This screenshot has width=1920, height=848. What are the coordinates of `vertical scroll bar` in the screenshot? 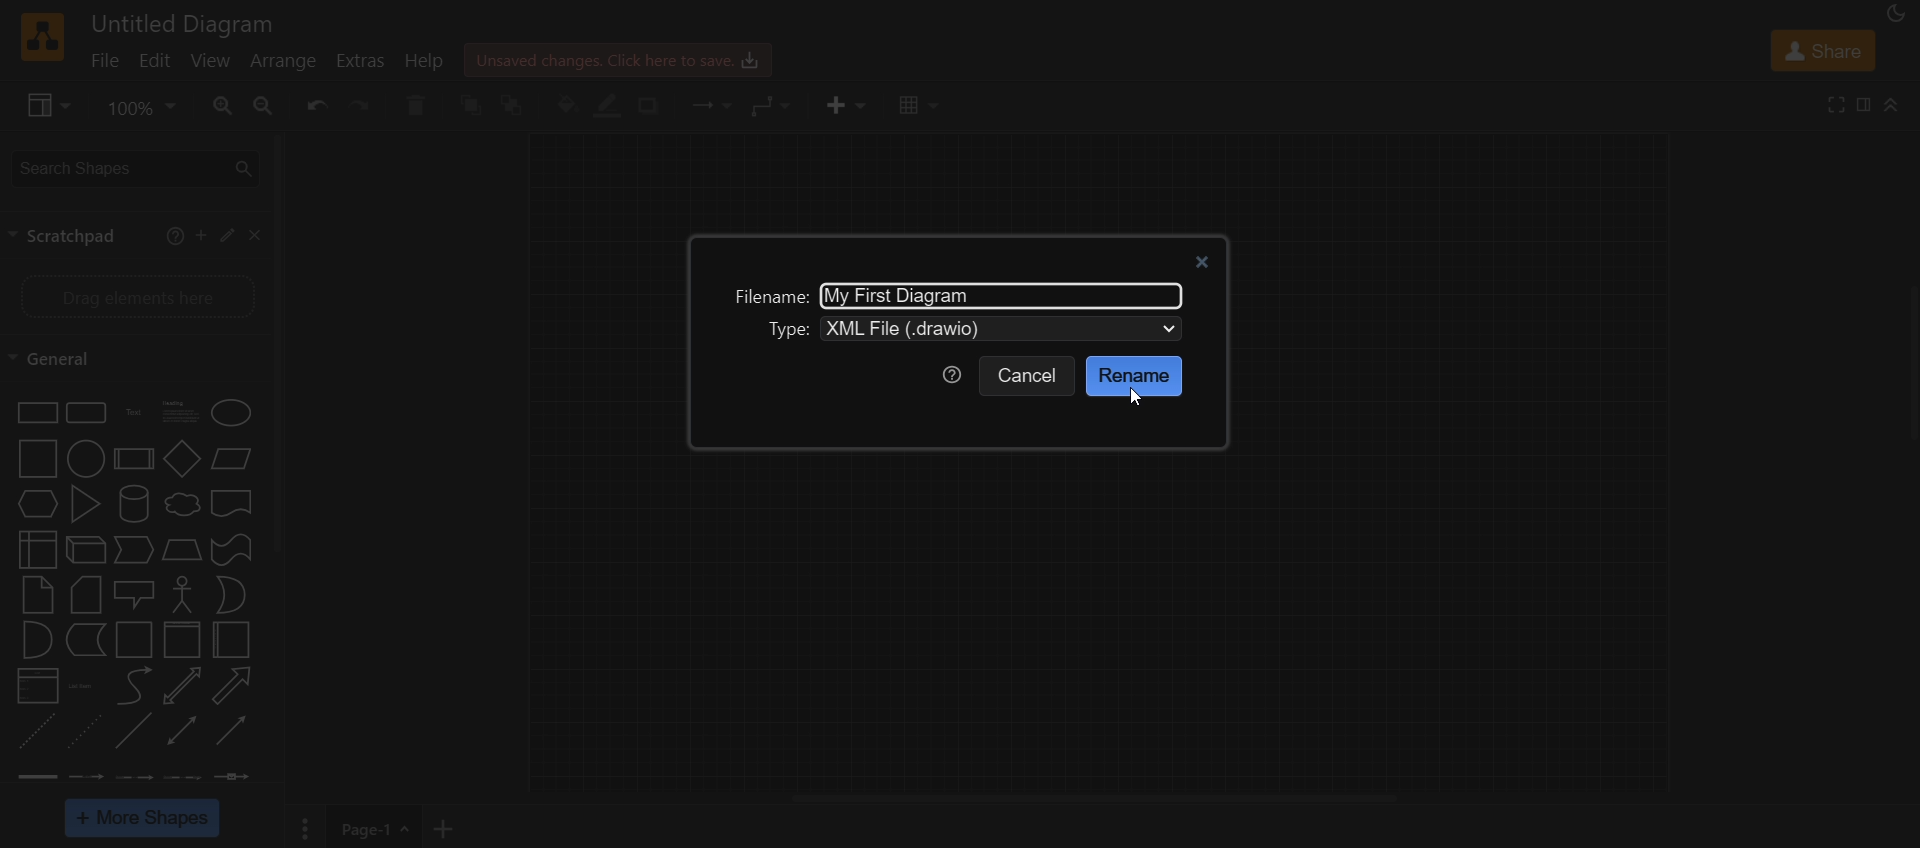 It's located at (280, 342).